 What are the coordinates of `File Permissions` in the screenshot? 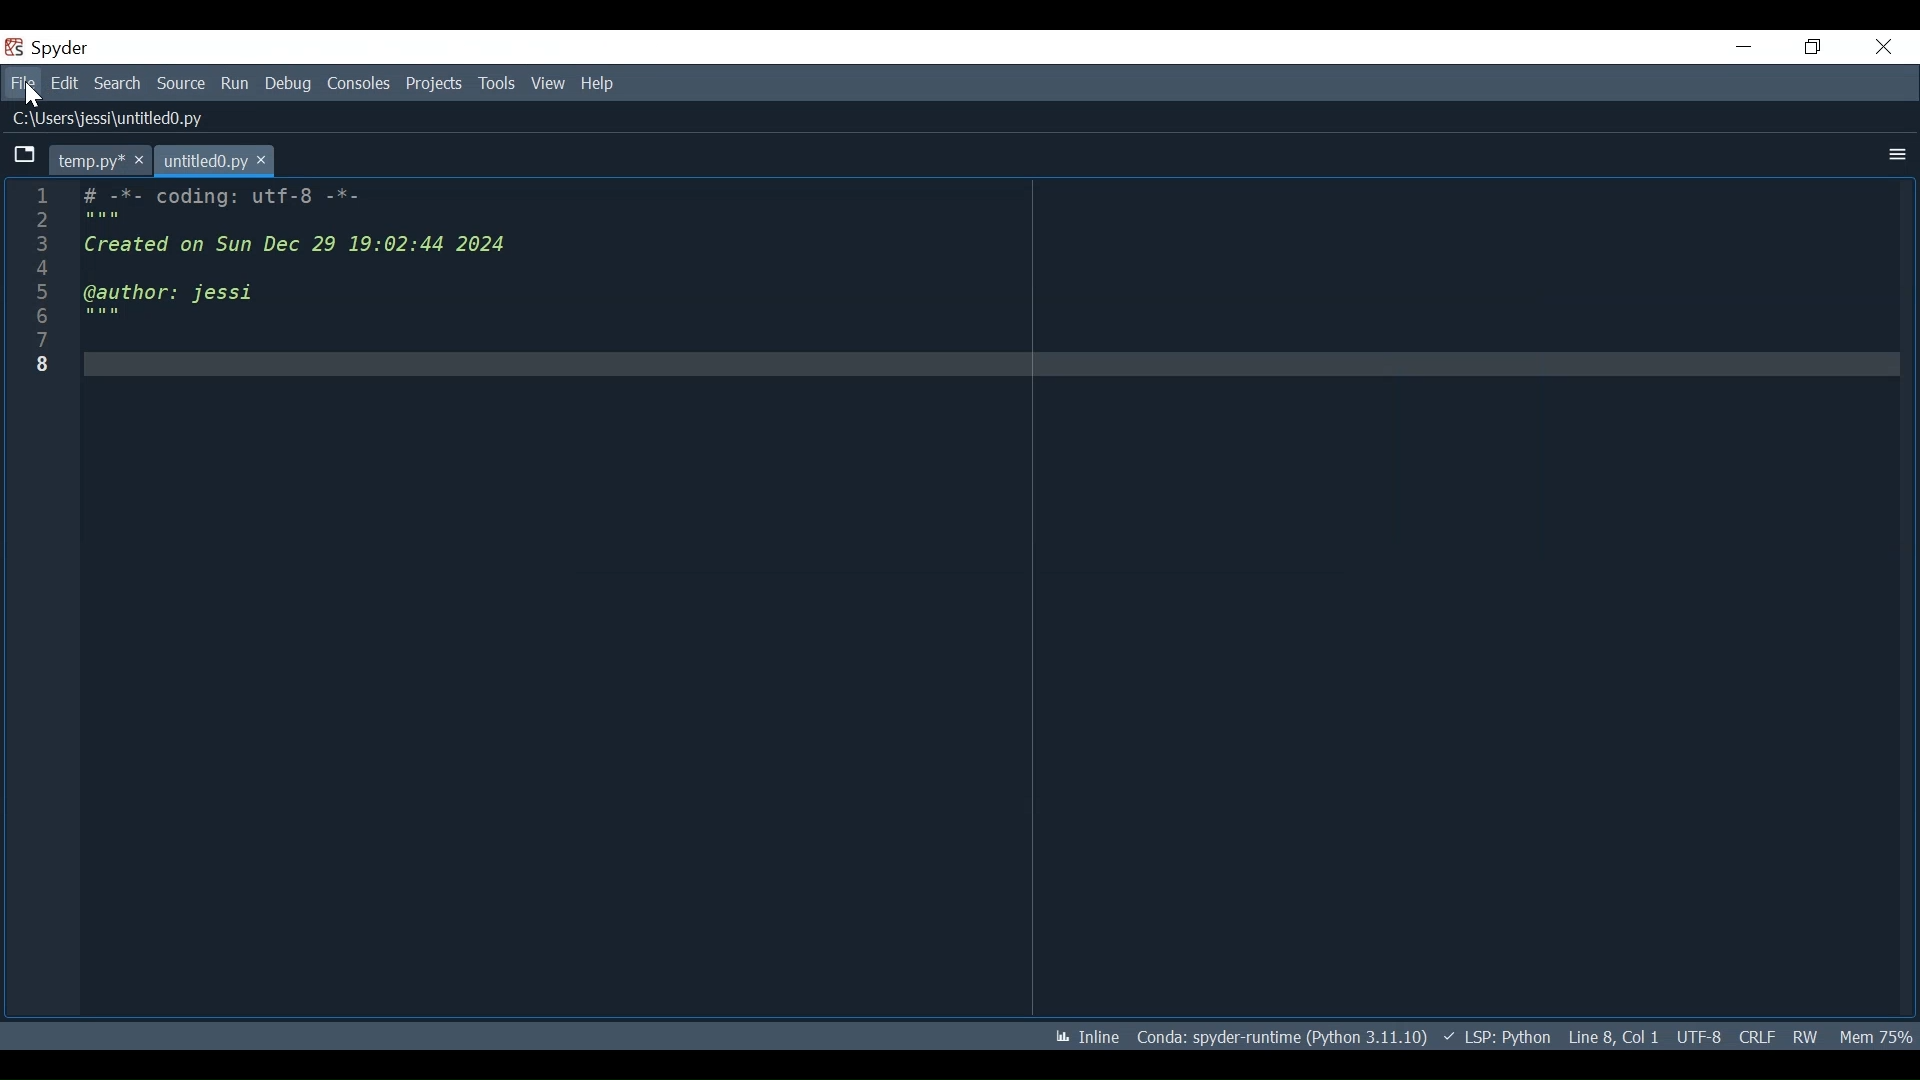 It's located at (1804, 1036).